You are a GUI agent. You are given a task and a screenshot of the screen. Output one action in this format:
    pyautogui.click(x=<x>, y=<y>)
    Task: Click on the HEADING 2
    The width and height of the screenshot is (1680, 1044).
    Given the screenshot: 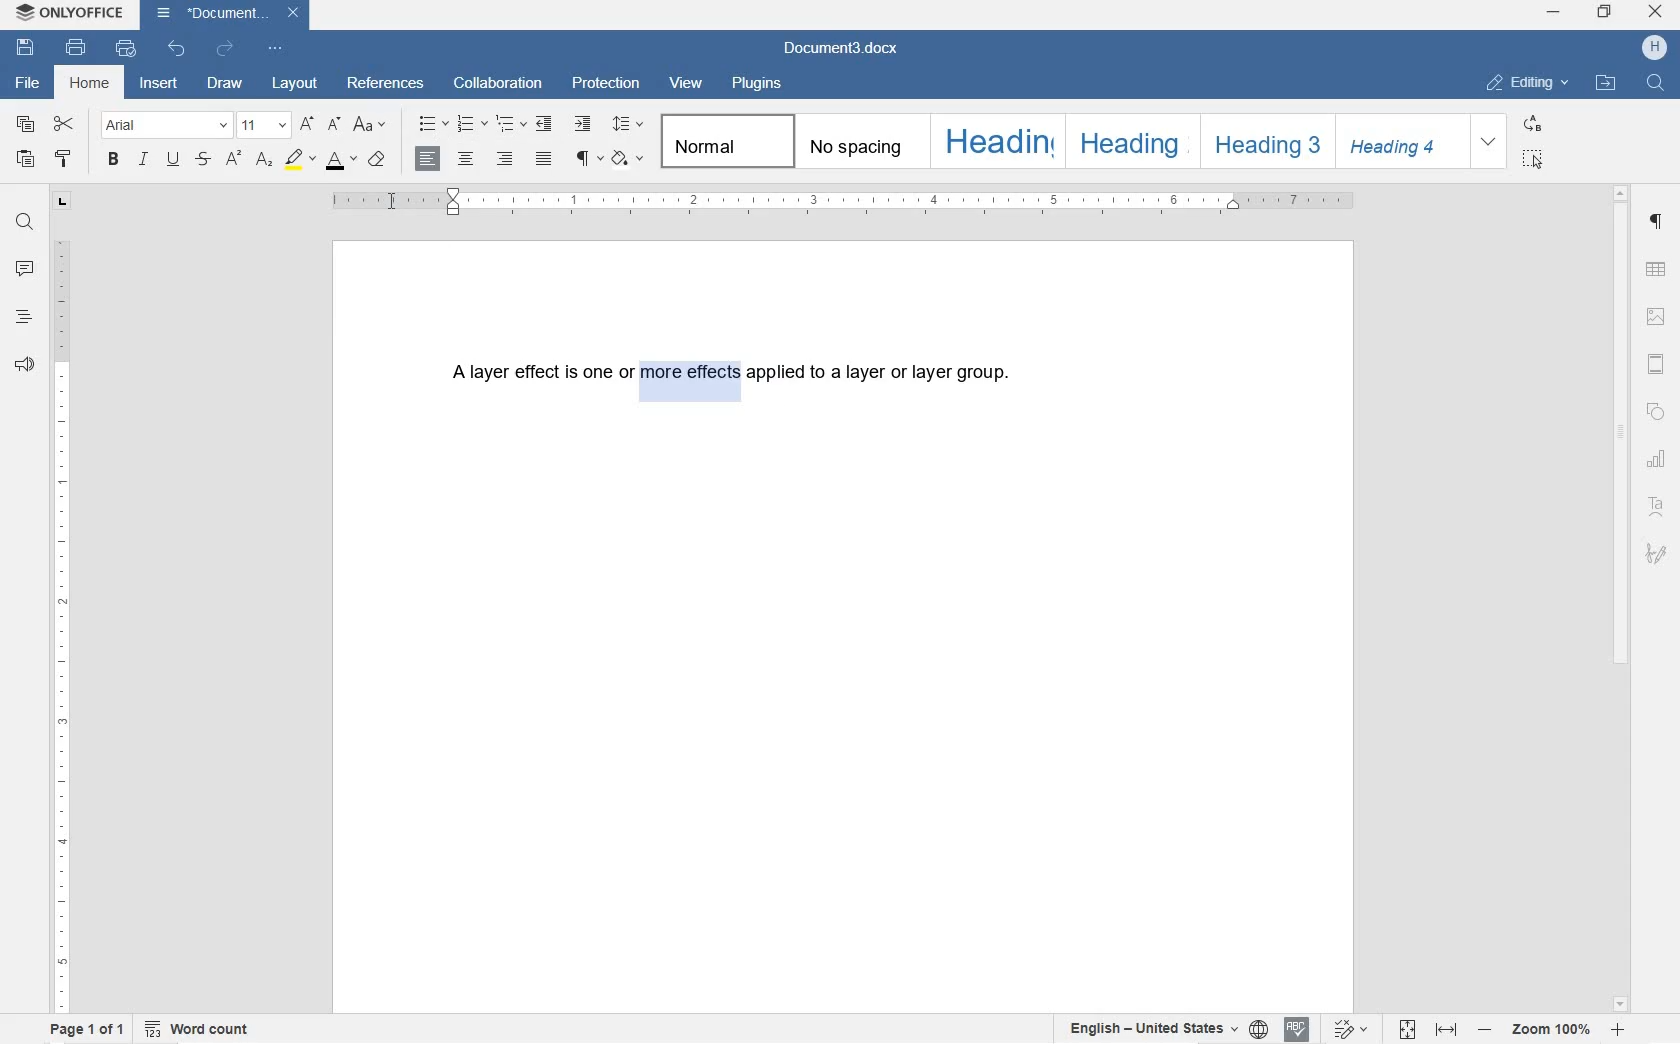 What is the action you would take?
    pyautogui.click(x=1127, y=140)
    